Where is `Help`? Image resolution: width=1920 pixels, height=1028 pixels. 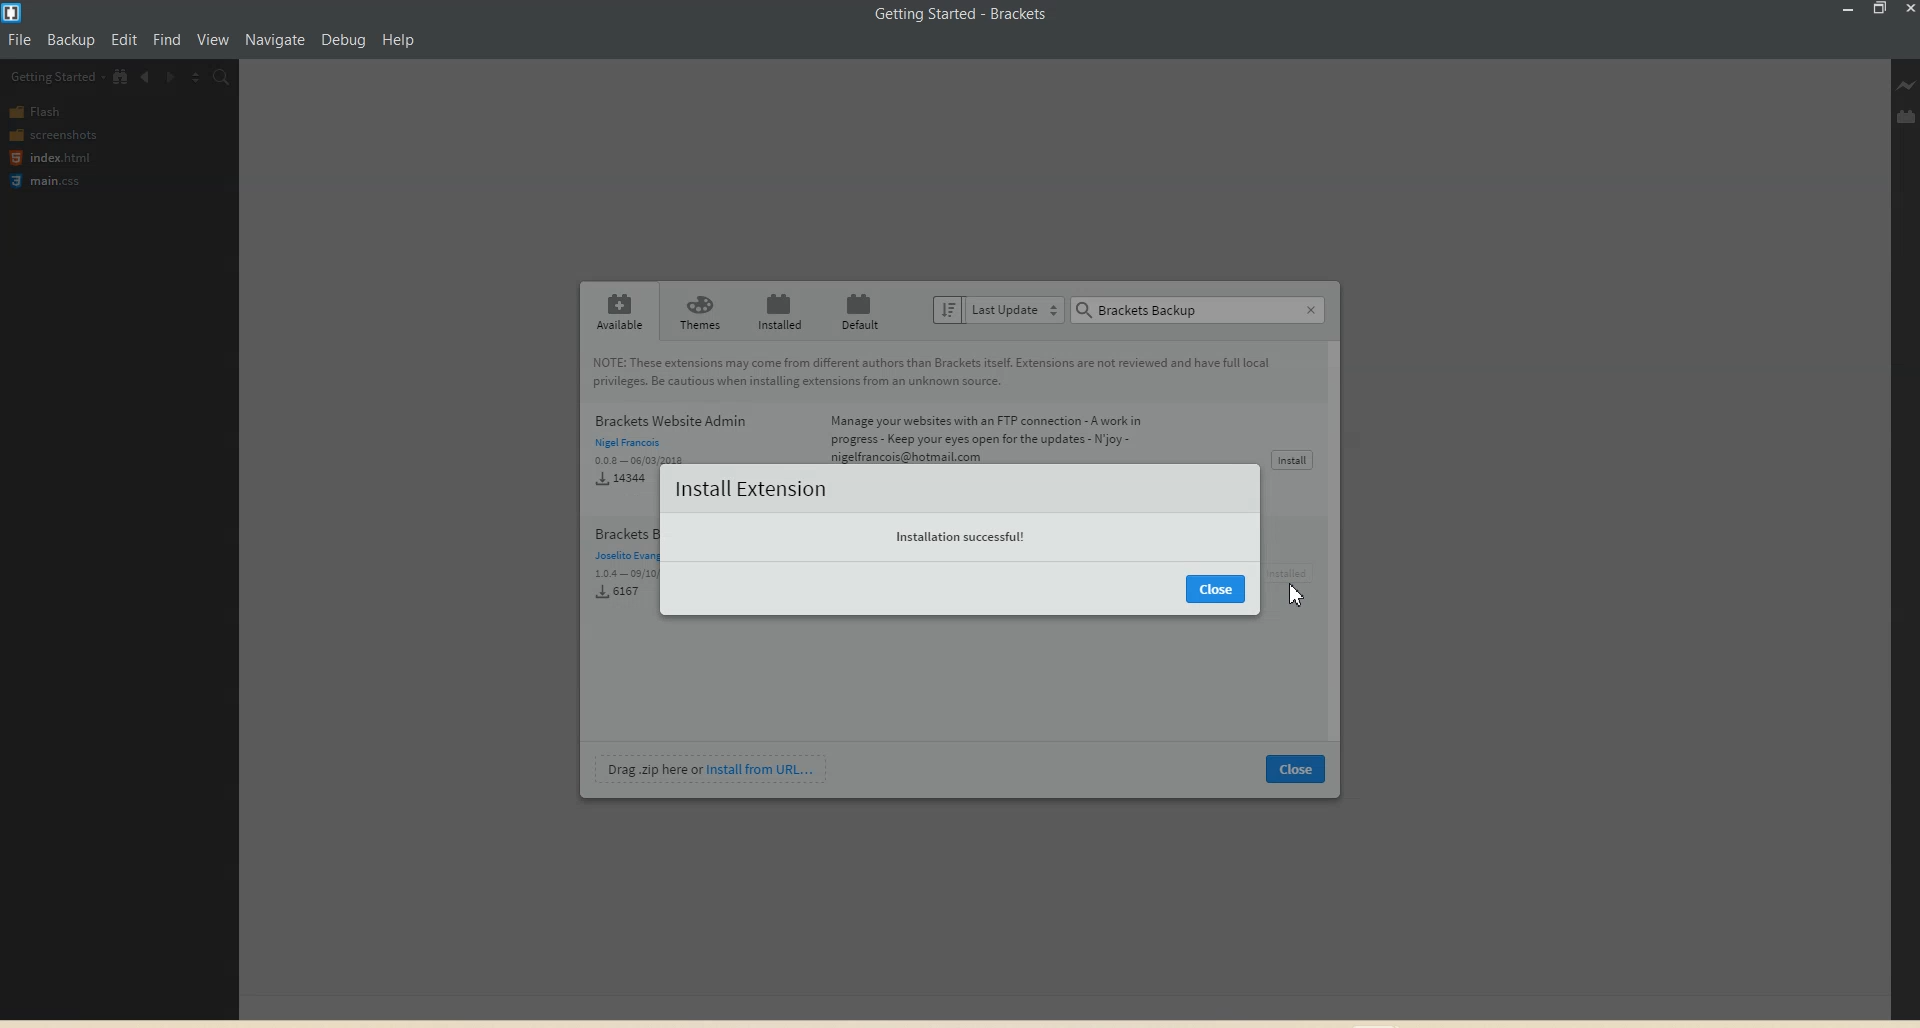
Help is located at coordinates (407, 39).